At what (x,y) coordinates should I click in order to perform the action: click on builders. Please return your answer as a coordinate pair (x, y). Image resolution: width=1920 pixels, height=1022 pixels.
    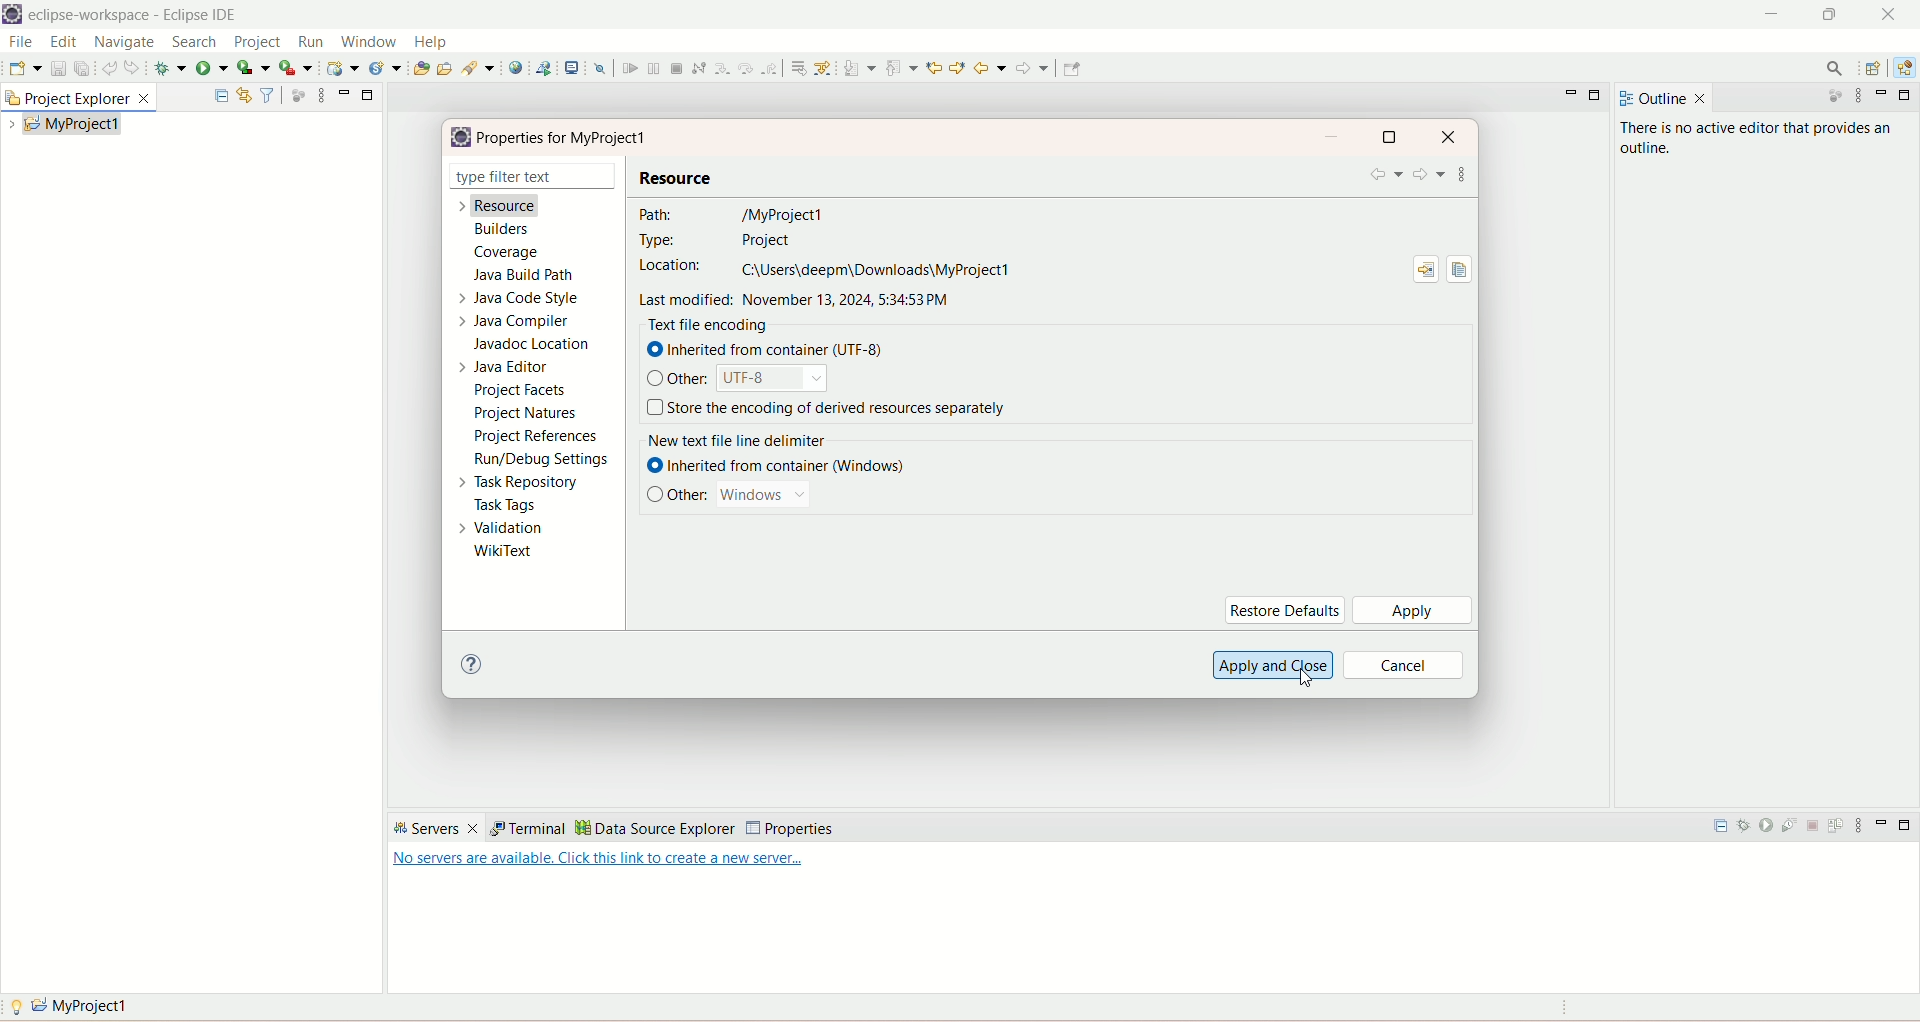
    Looking at the image, I should click on (501, 230).